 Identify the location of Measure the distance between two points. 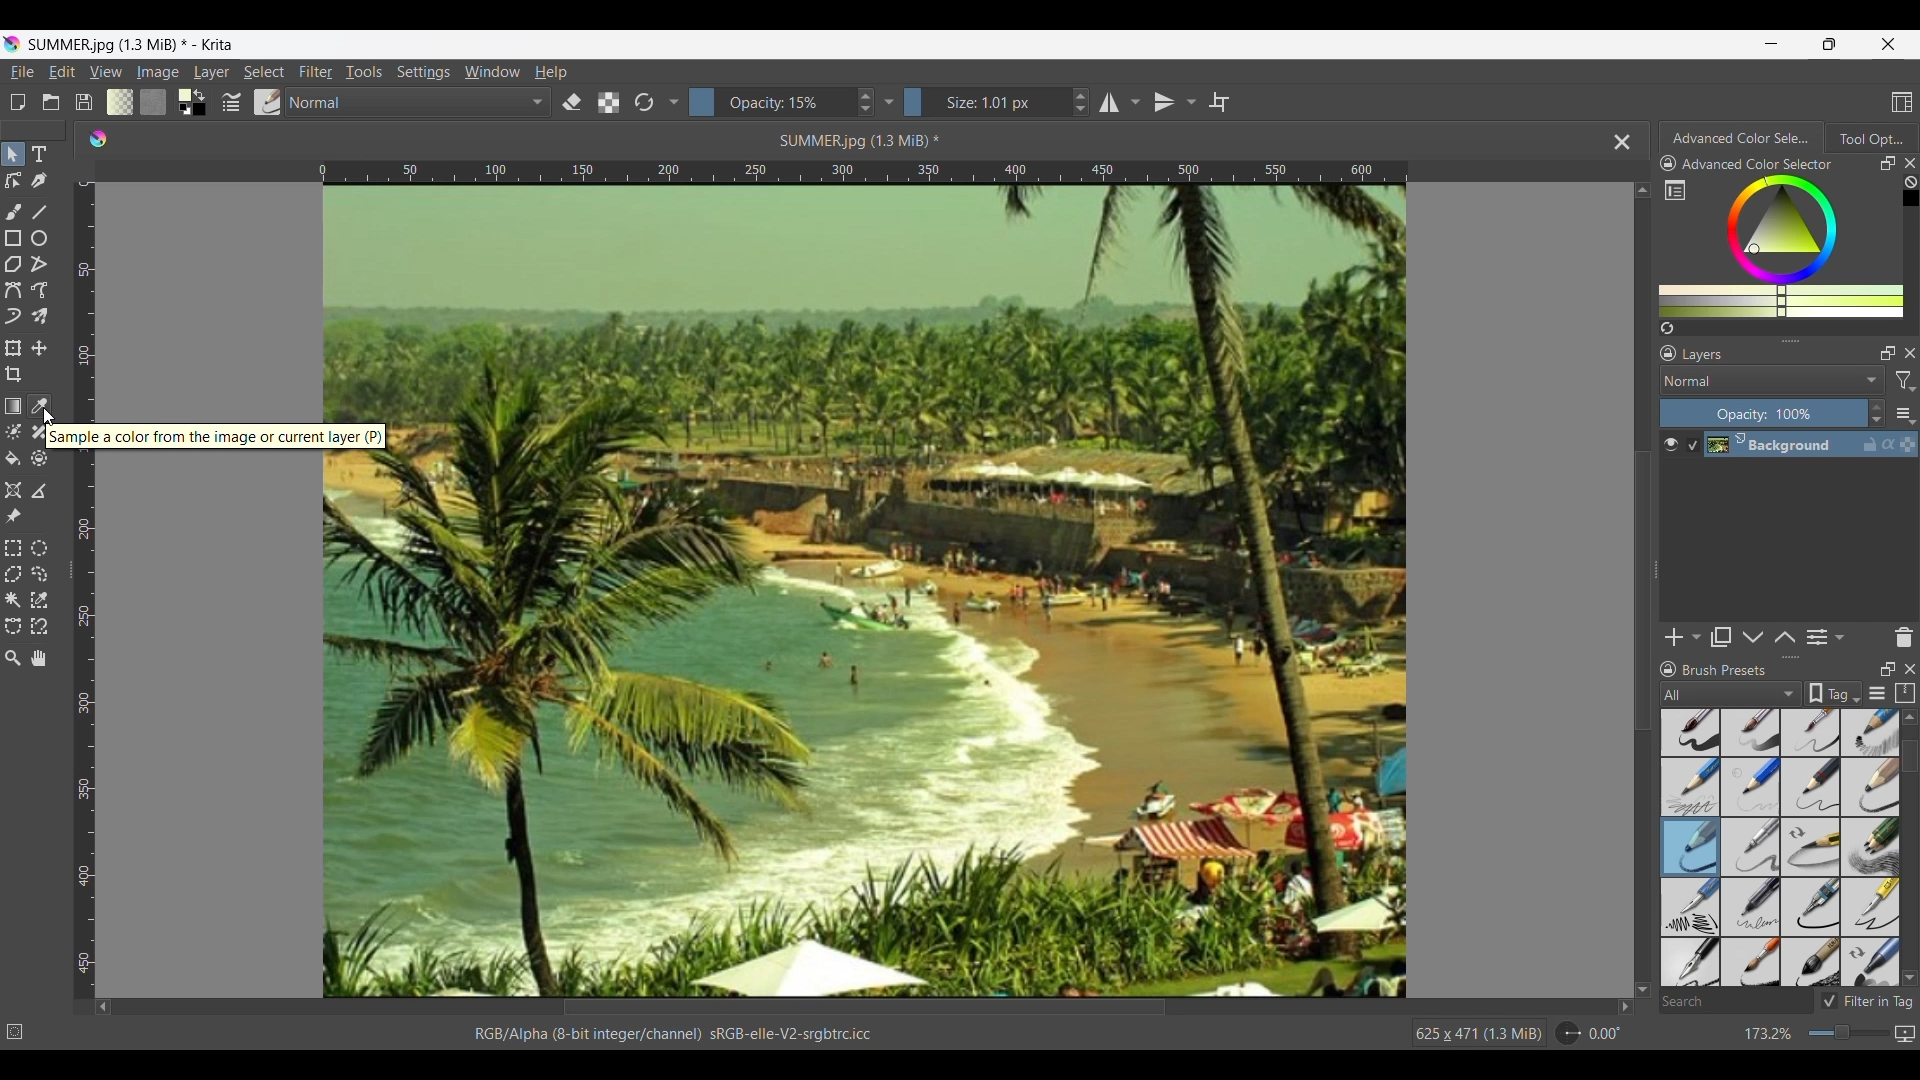
(39, 492).